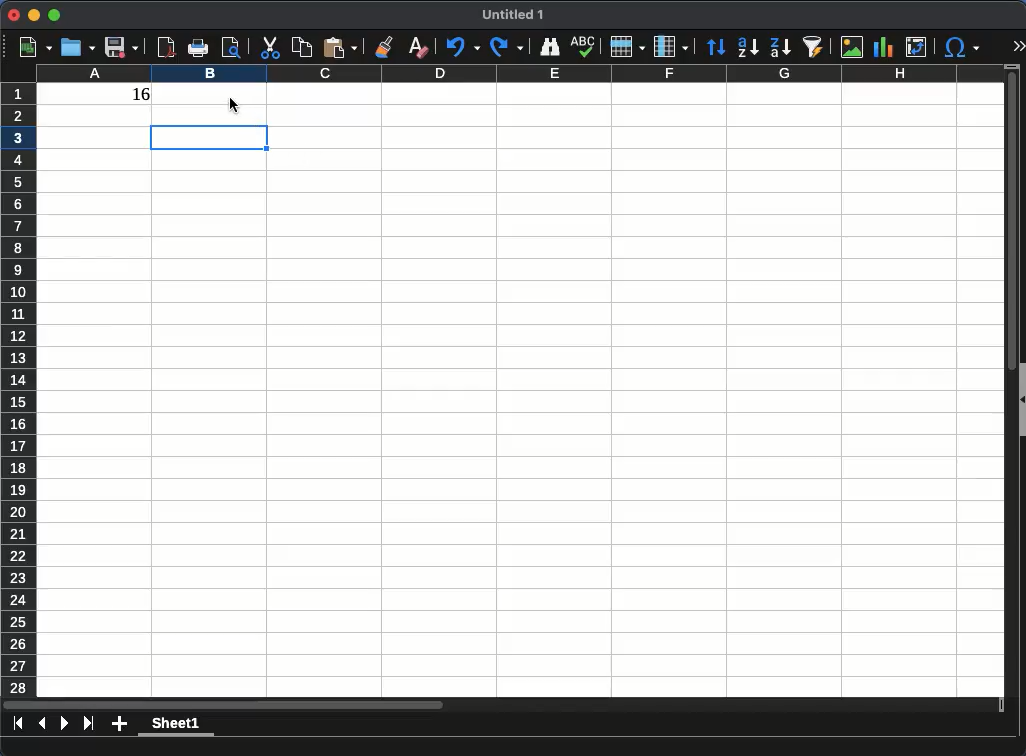 The width and height of the screenshot is (1026, 756). Describe the element at coordinates (232, 50) in the screenshot. I see `print preview` at that location.